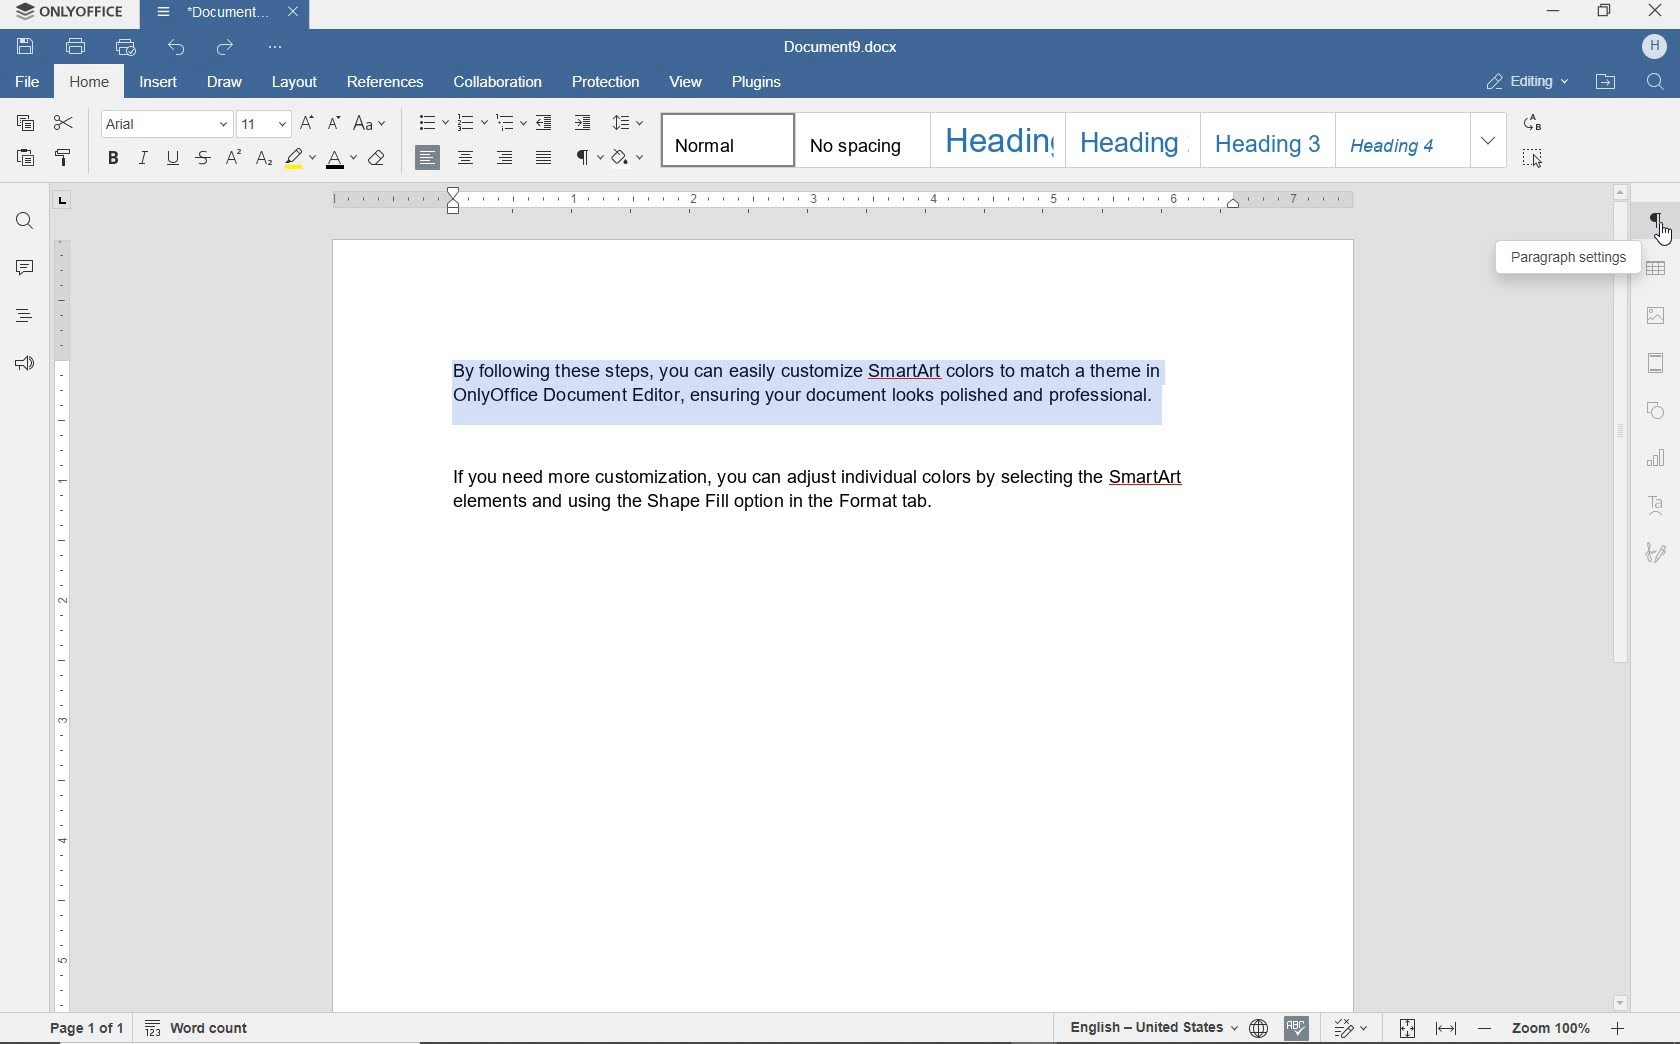 This screenshot has width=1680, height=1044. Describe the element at coordinates (165, 123) in the screenshot. I see `font` at that location.